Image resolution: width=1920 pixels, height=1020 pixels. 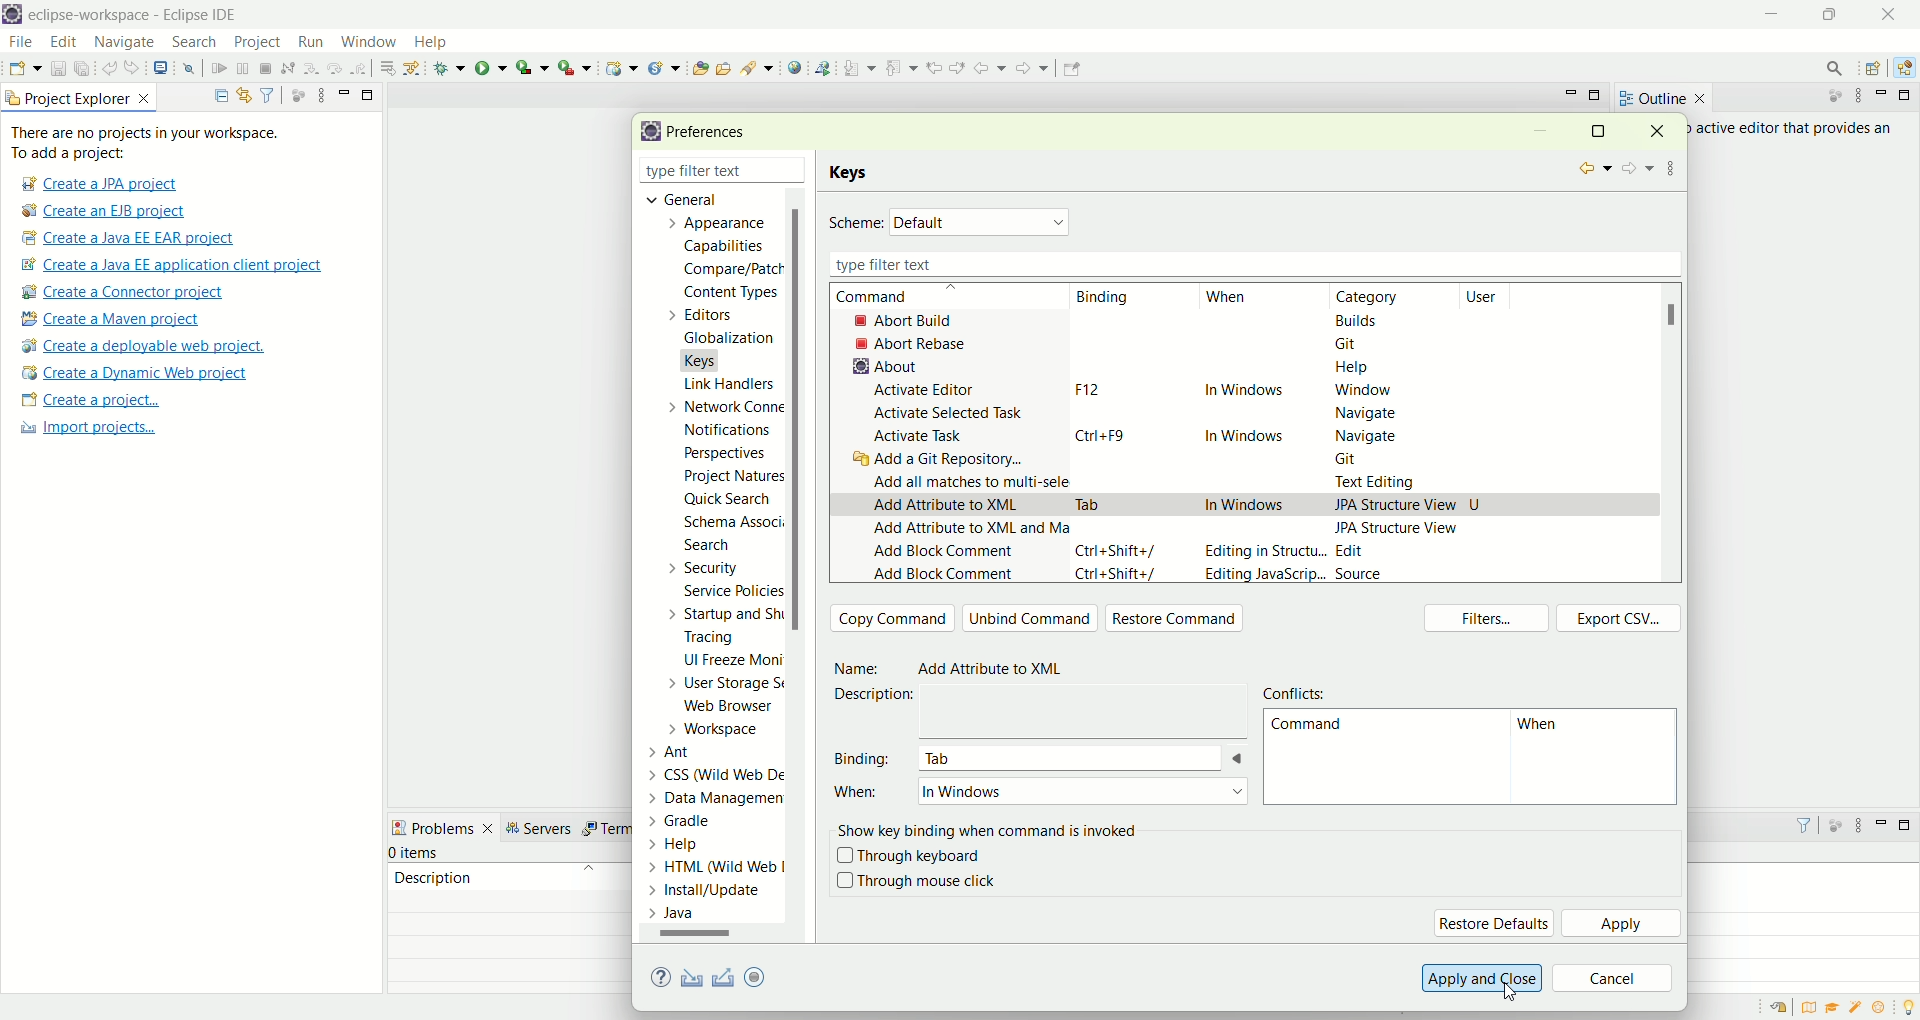 I want to click on  Data Management, so click(x=703, y=796).